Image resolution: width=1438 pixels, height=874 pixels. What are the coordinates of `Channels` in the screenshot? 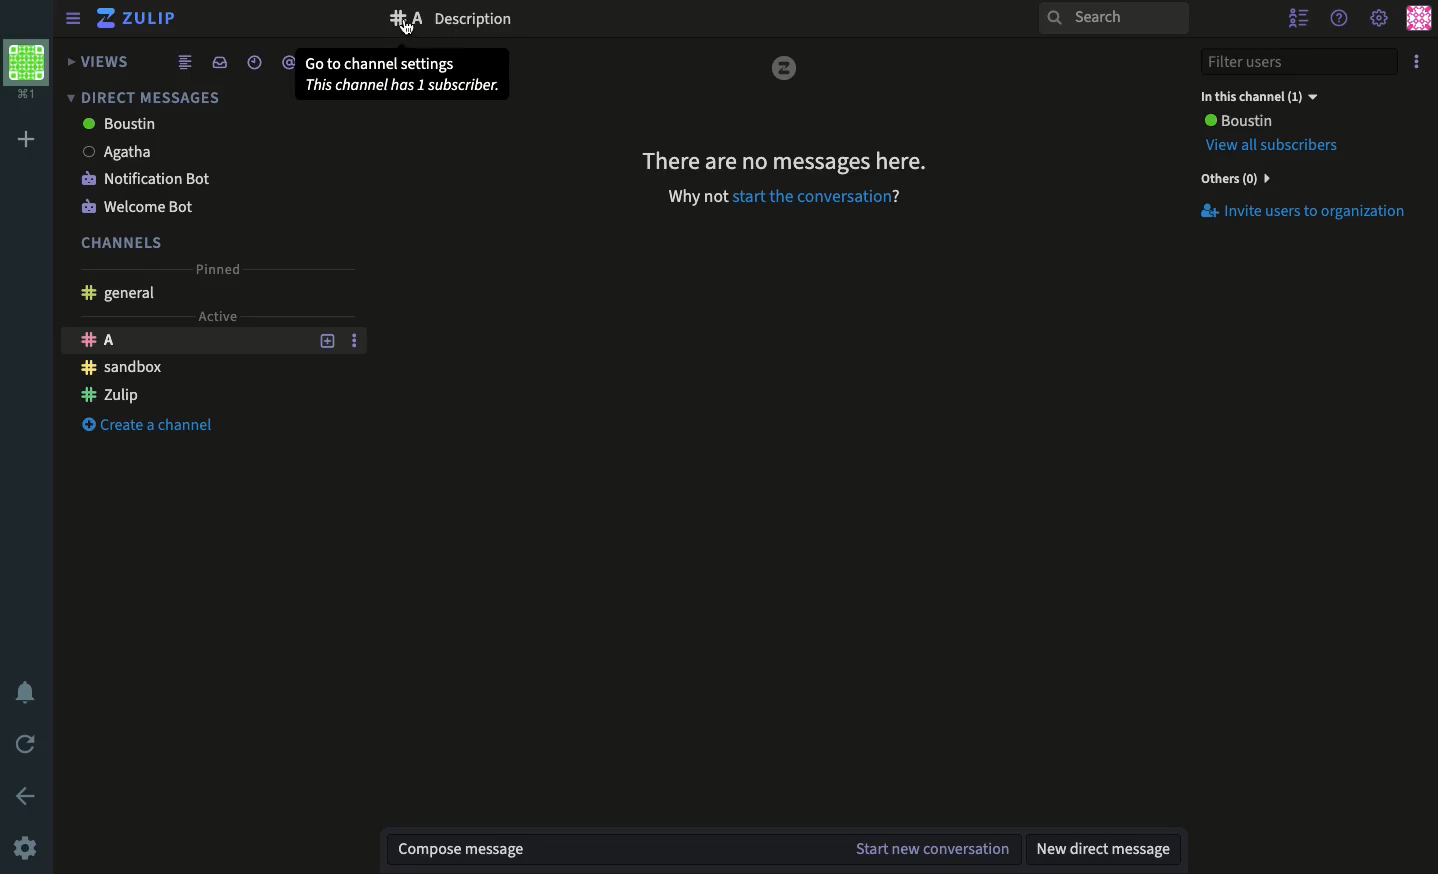 It's located at (124, 243).